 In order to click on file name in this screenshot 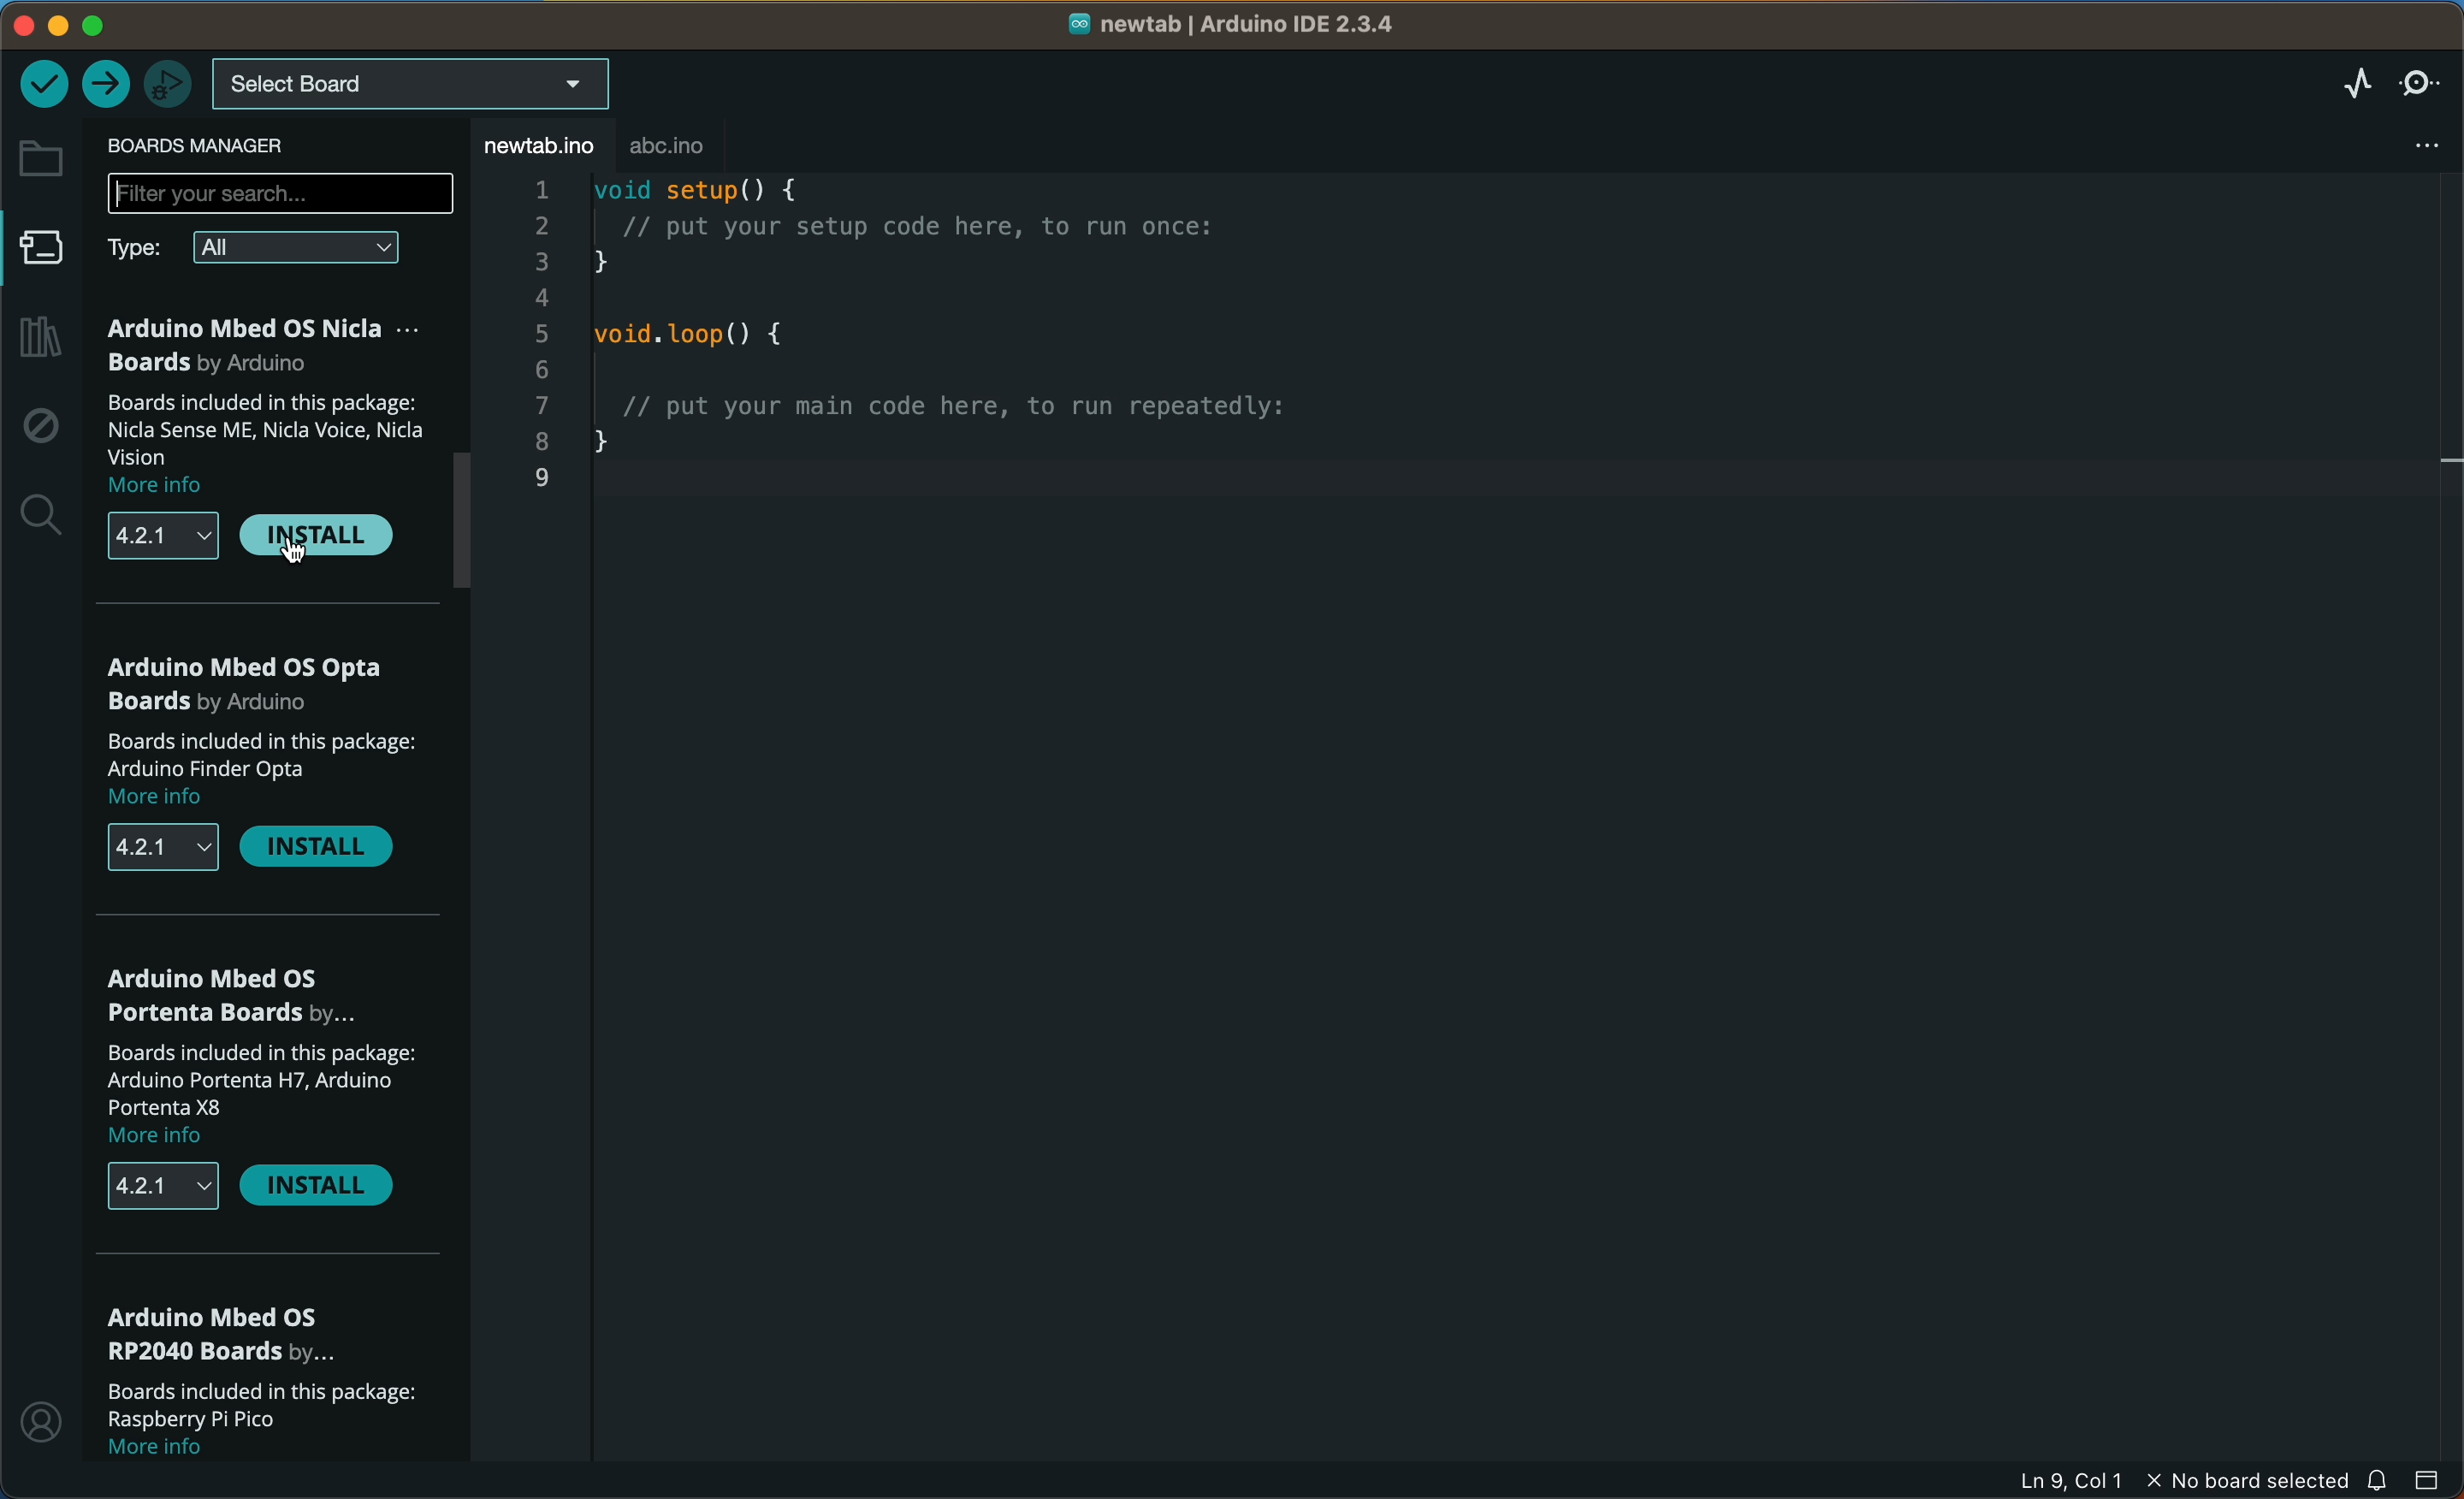, I will do `click(1234, 22)`.